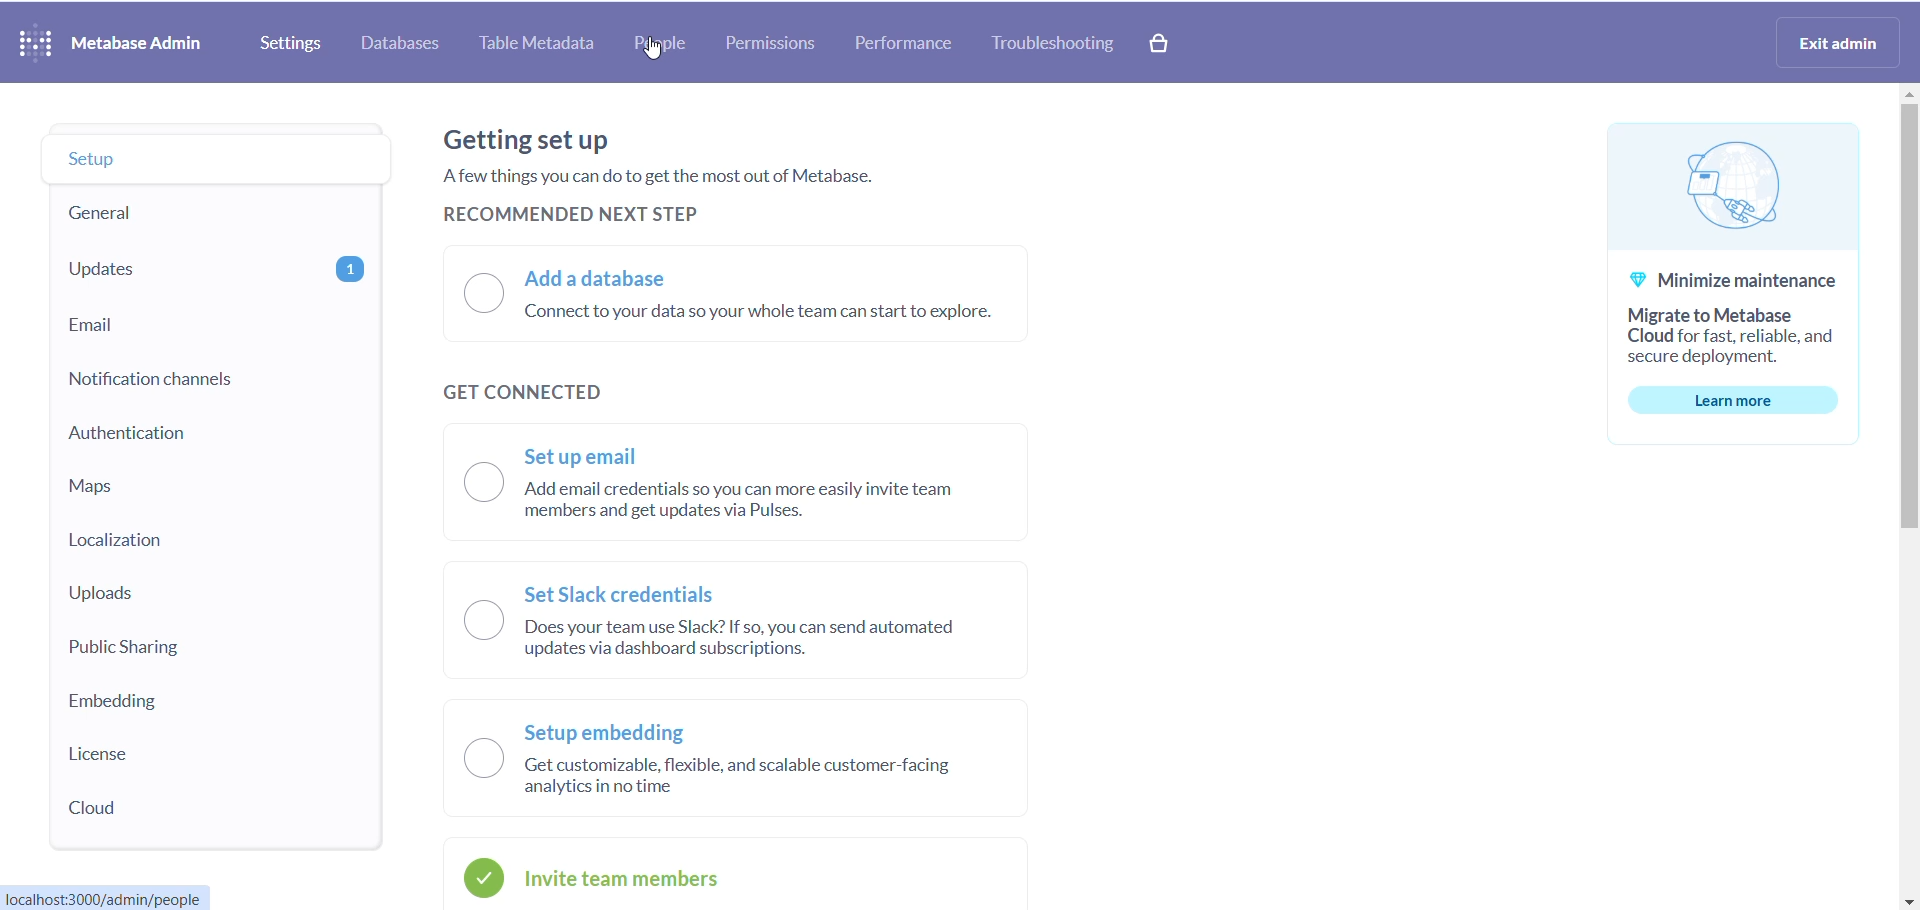 This screenshot has height=910, width=1920. Describe the element at coordinates (195, 761) in the screenshot. I see `license` at that location.